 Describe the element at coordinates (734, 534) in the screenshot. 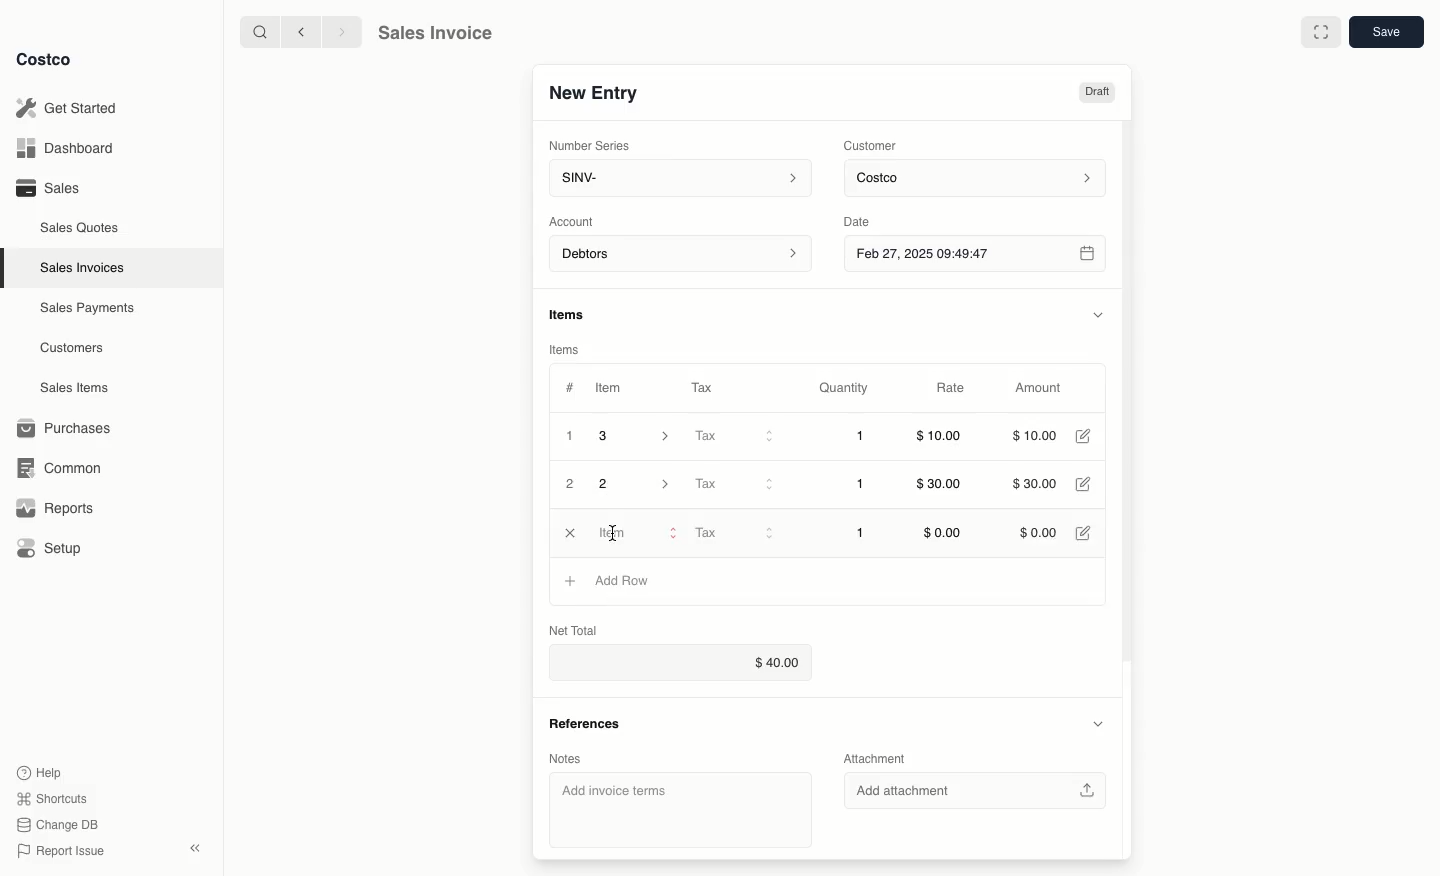

I see `Tax` at that location.